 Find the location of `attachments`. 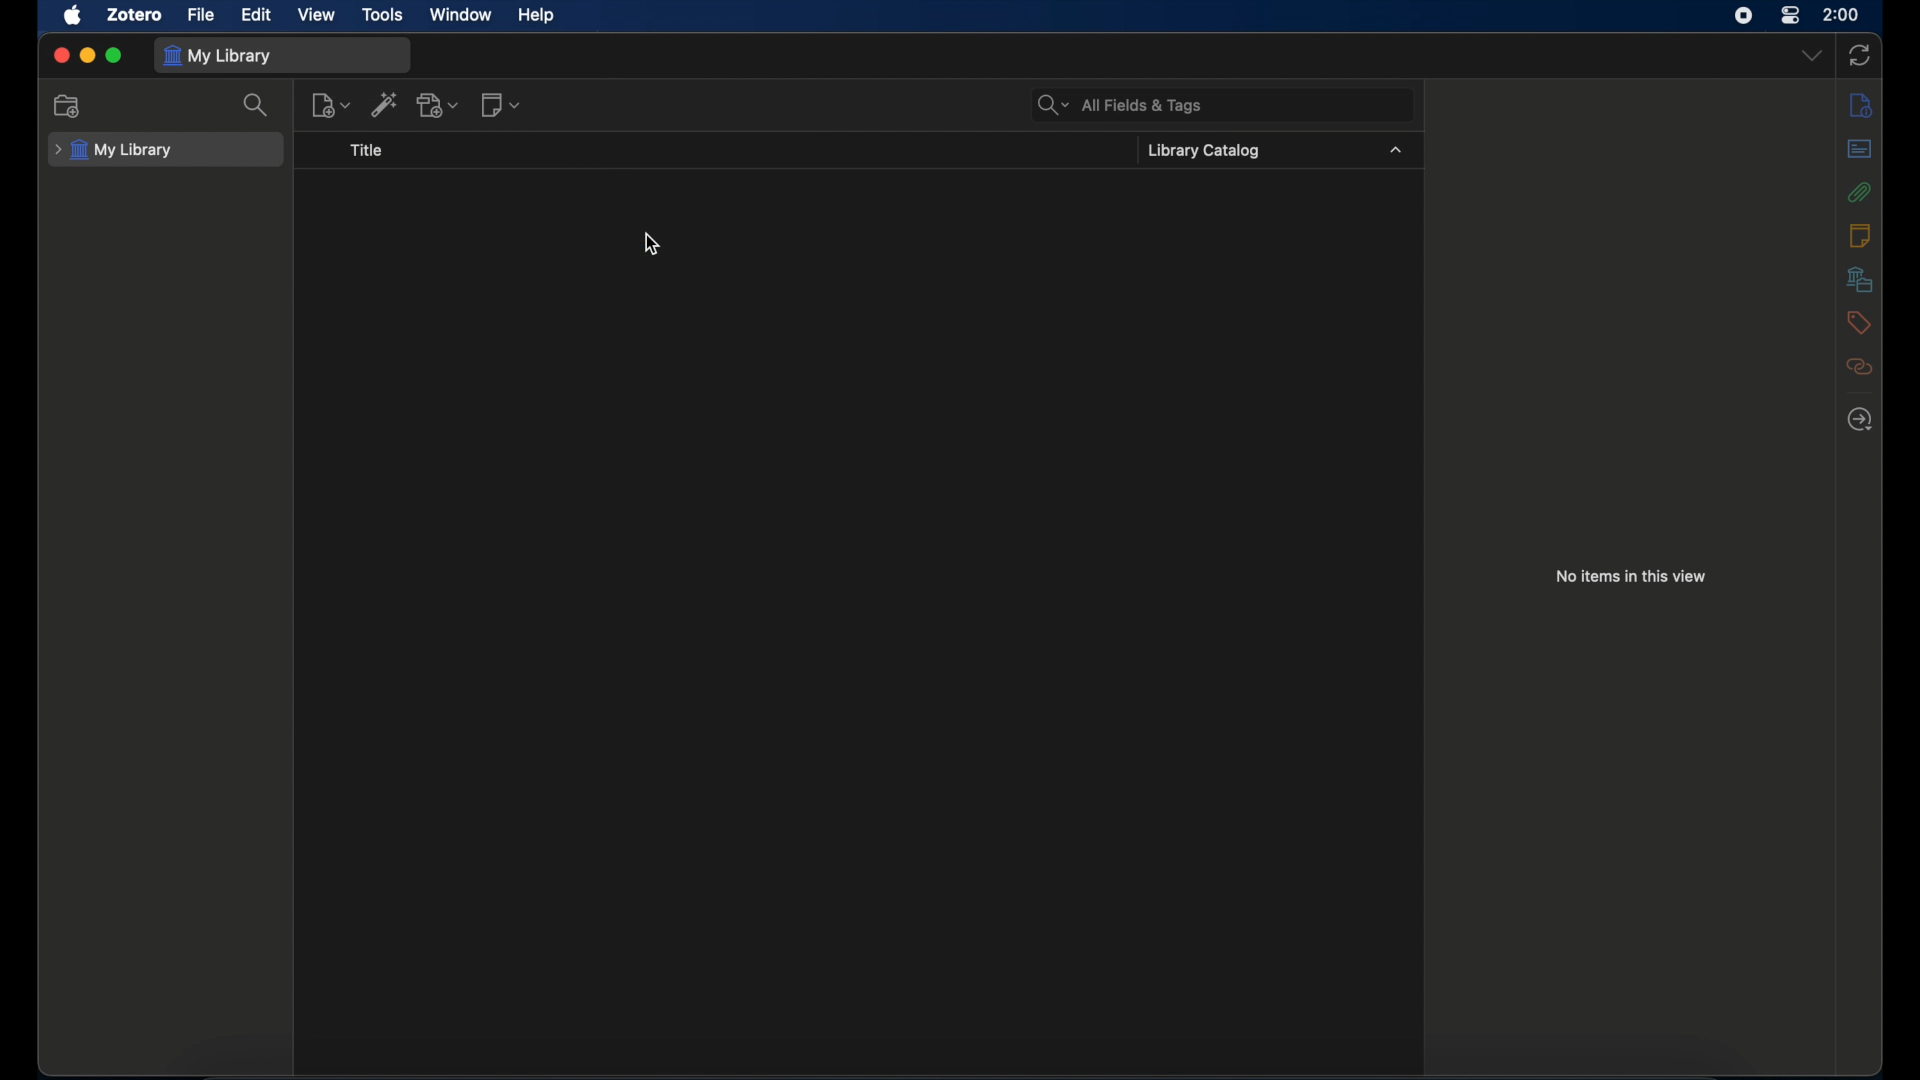

attachments is located at coordinates (1862, 192).